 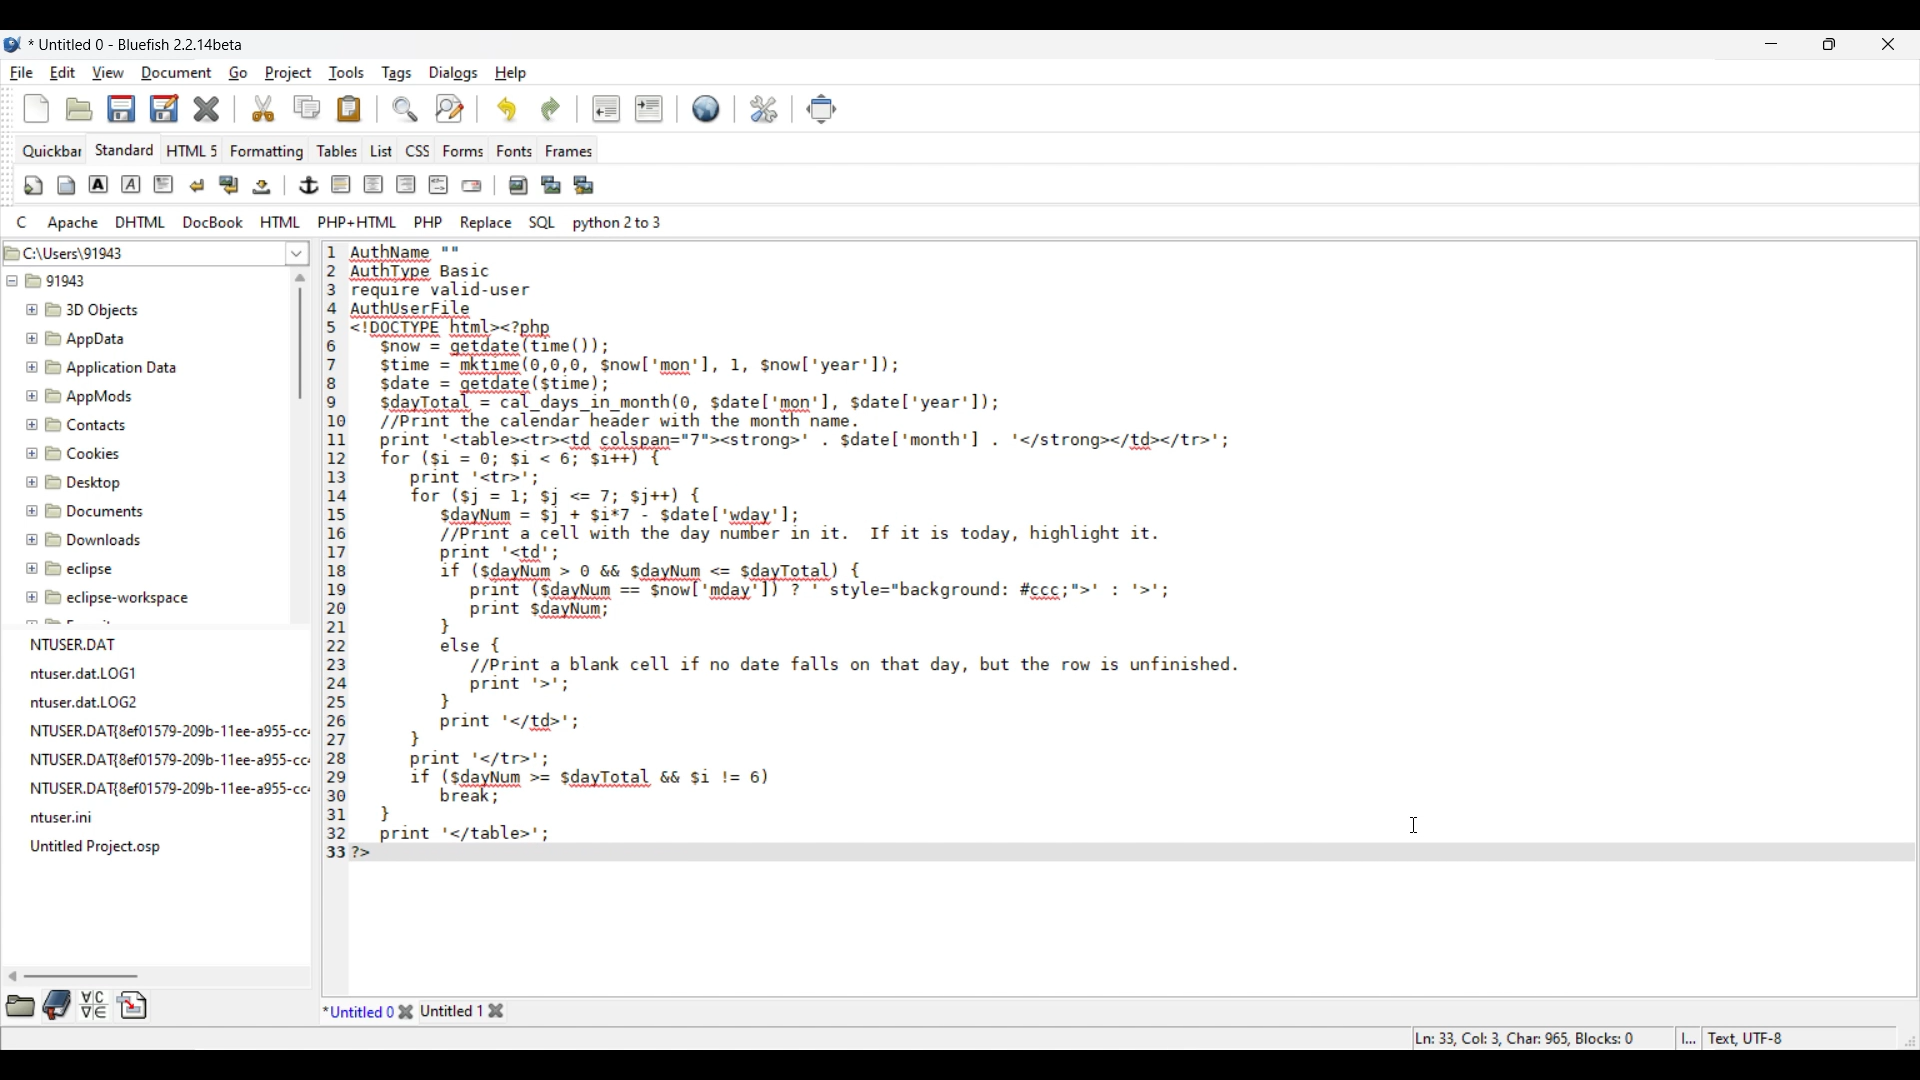 What do you see at coordinates (192, 150) in the screenshot?
I see `HTML 5` at bounding box center [192, 150].